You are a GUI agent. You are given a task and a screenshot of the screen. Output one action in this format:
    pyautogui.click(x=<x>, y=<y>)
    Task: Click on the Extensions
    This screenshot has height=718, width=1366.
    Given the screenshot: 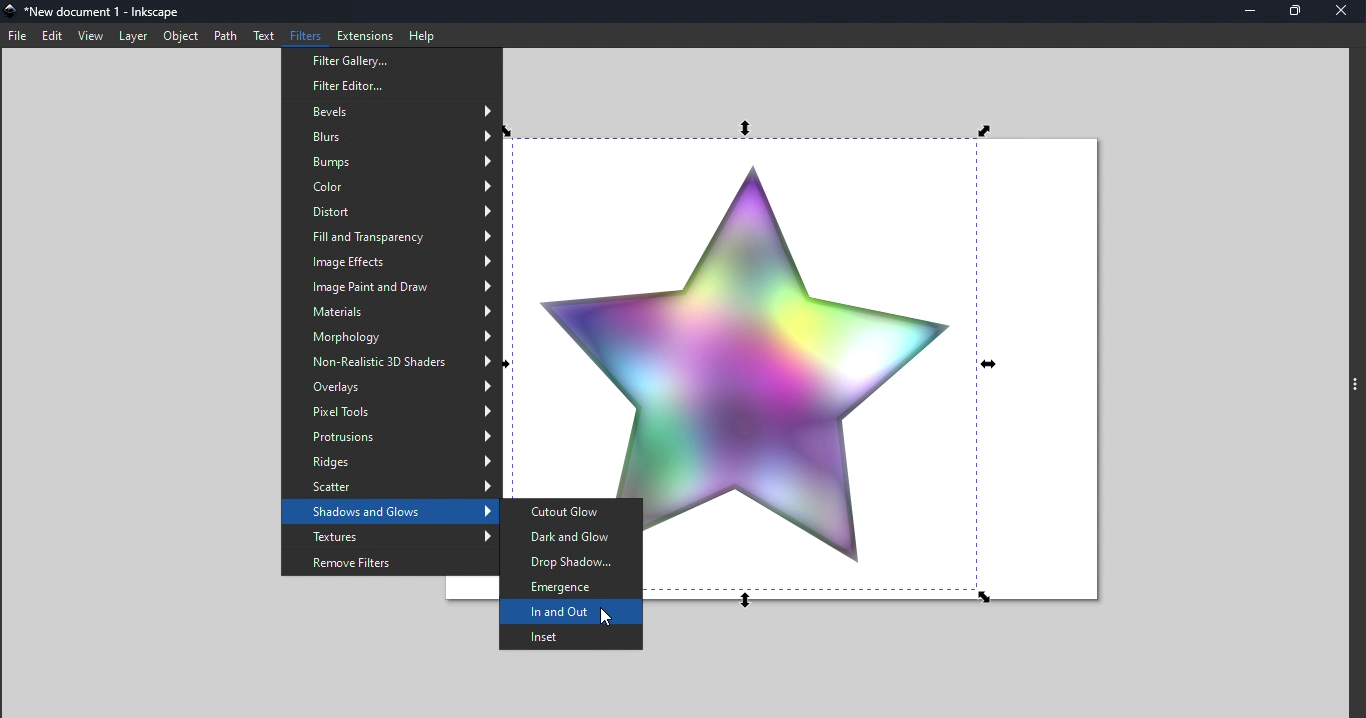 What is the action you would take?
    pyautogui.click(x=362, y=34)
    